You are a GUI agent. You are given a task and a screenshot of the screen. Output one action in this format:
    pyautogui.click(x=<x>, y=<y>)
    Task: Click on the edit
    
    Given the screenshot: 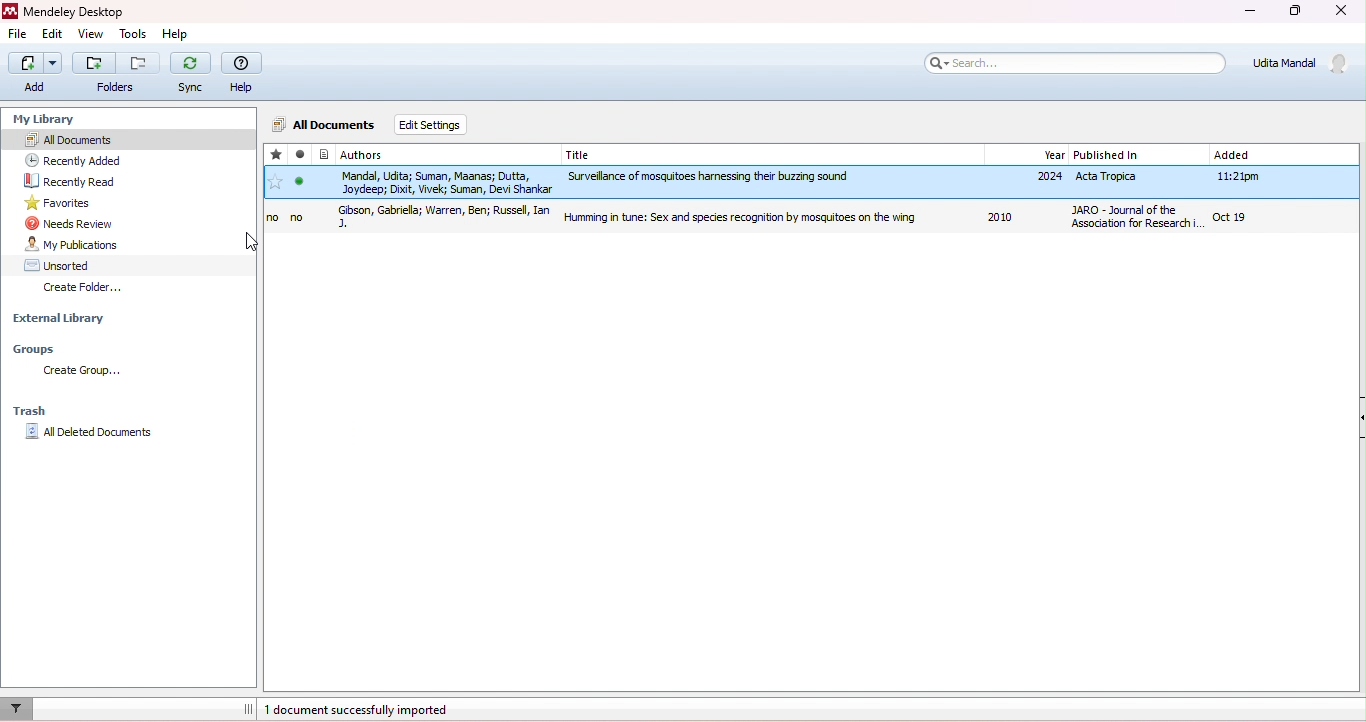 What is the action you would take?
    pyautogui.click(x=53, y=35)
    